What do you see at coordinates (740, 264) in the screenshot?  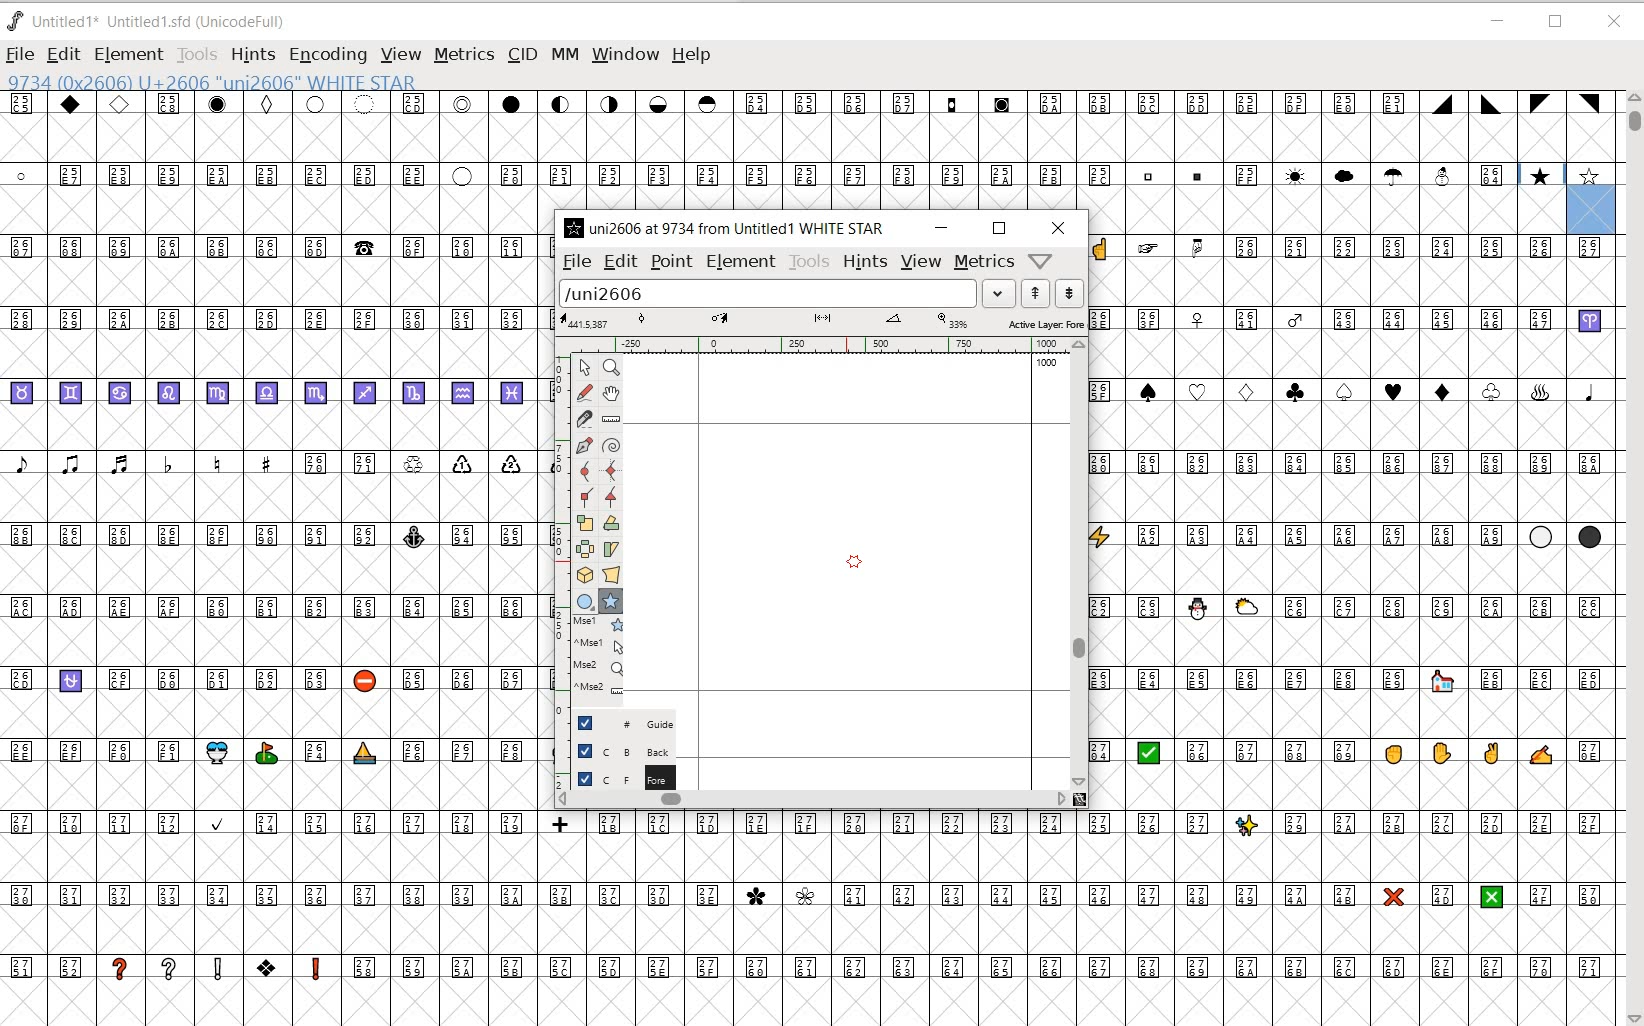 I see `ELEMENT` at bounding box center [740, 264].